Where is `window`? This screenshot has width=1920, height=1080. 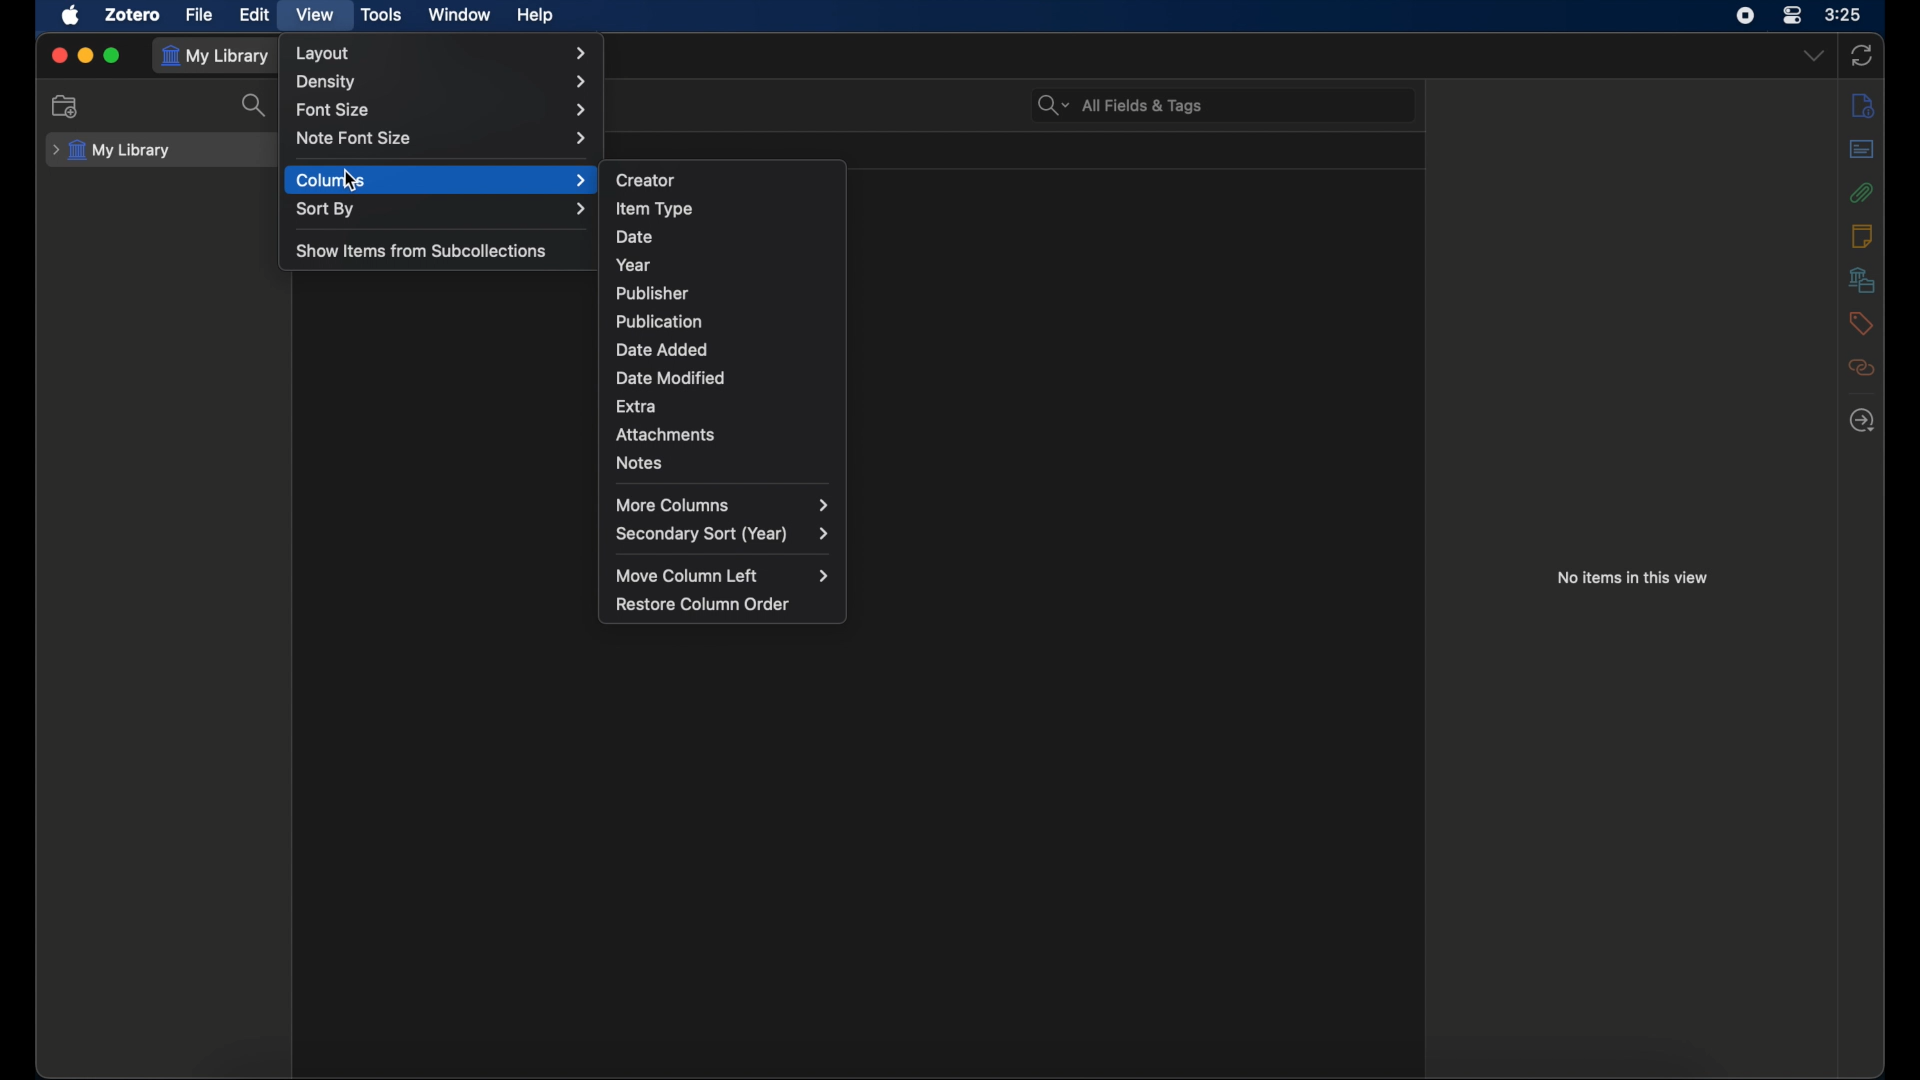
window is located at coordinates (458, 15).